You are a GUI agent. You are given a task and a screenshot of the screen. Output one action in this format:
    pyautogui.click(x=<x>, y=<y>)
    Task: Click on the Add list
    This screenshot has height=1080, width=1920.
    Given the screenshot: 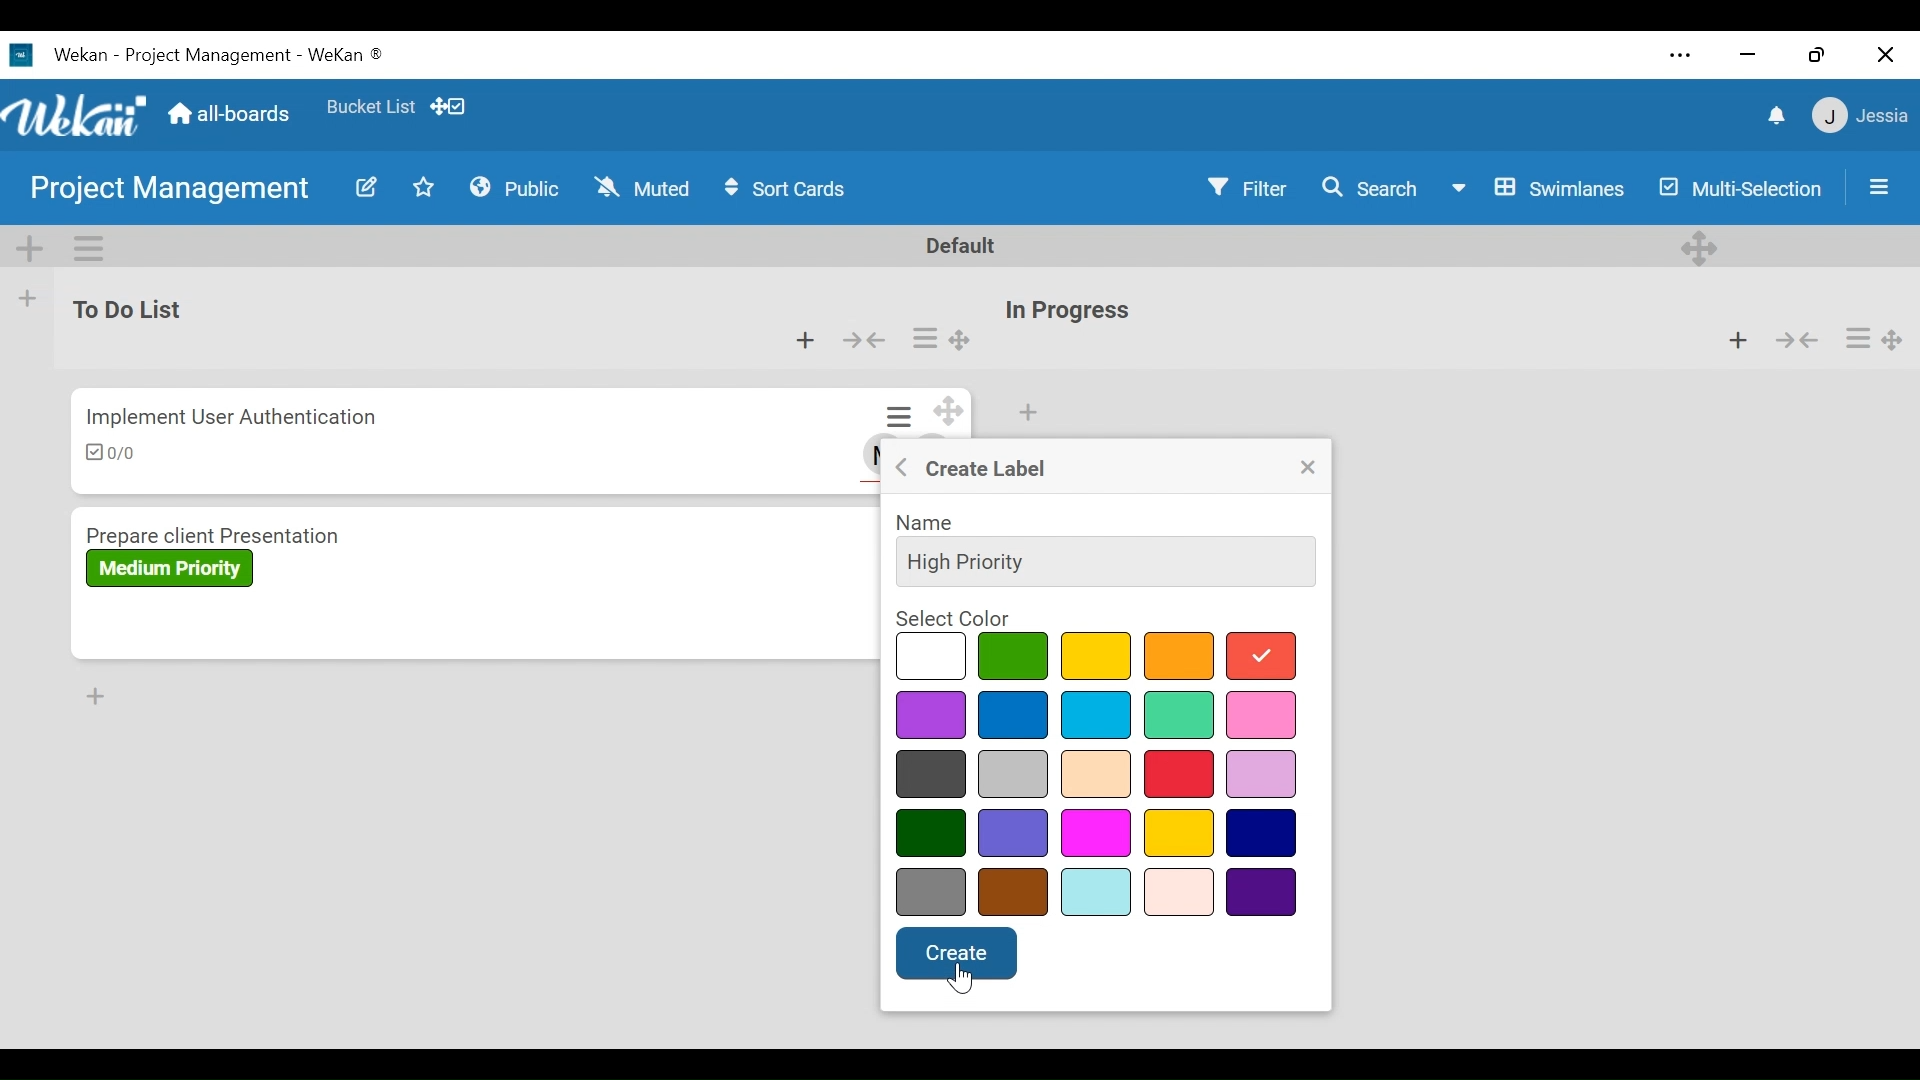 What is the action you would take?
    pyautogui.click(x=28, y=298)
    